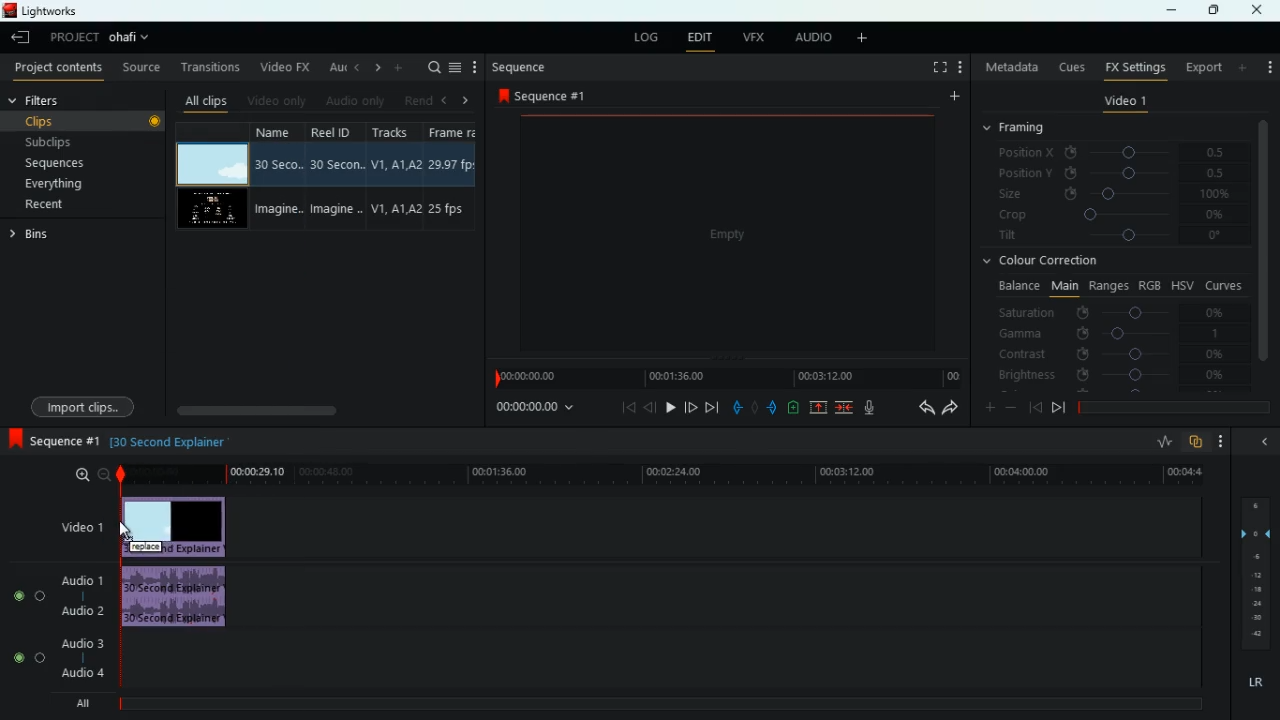 This screenshot has height=720, width=1280. I want to click on main, so click(1062, 287).